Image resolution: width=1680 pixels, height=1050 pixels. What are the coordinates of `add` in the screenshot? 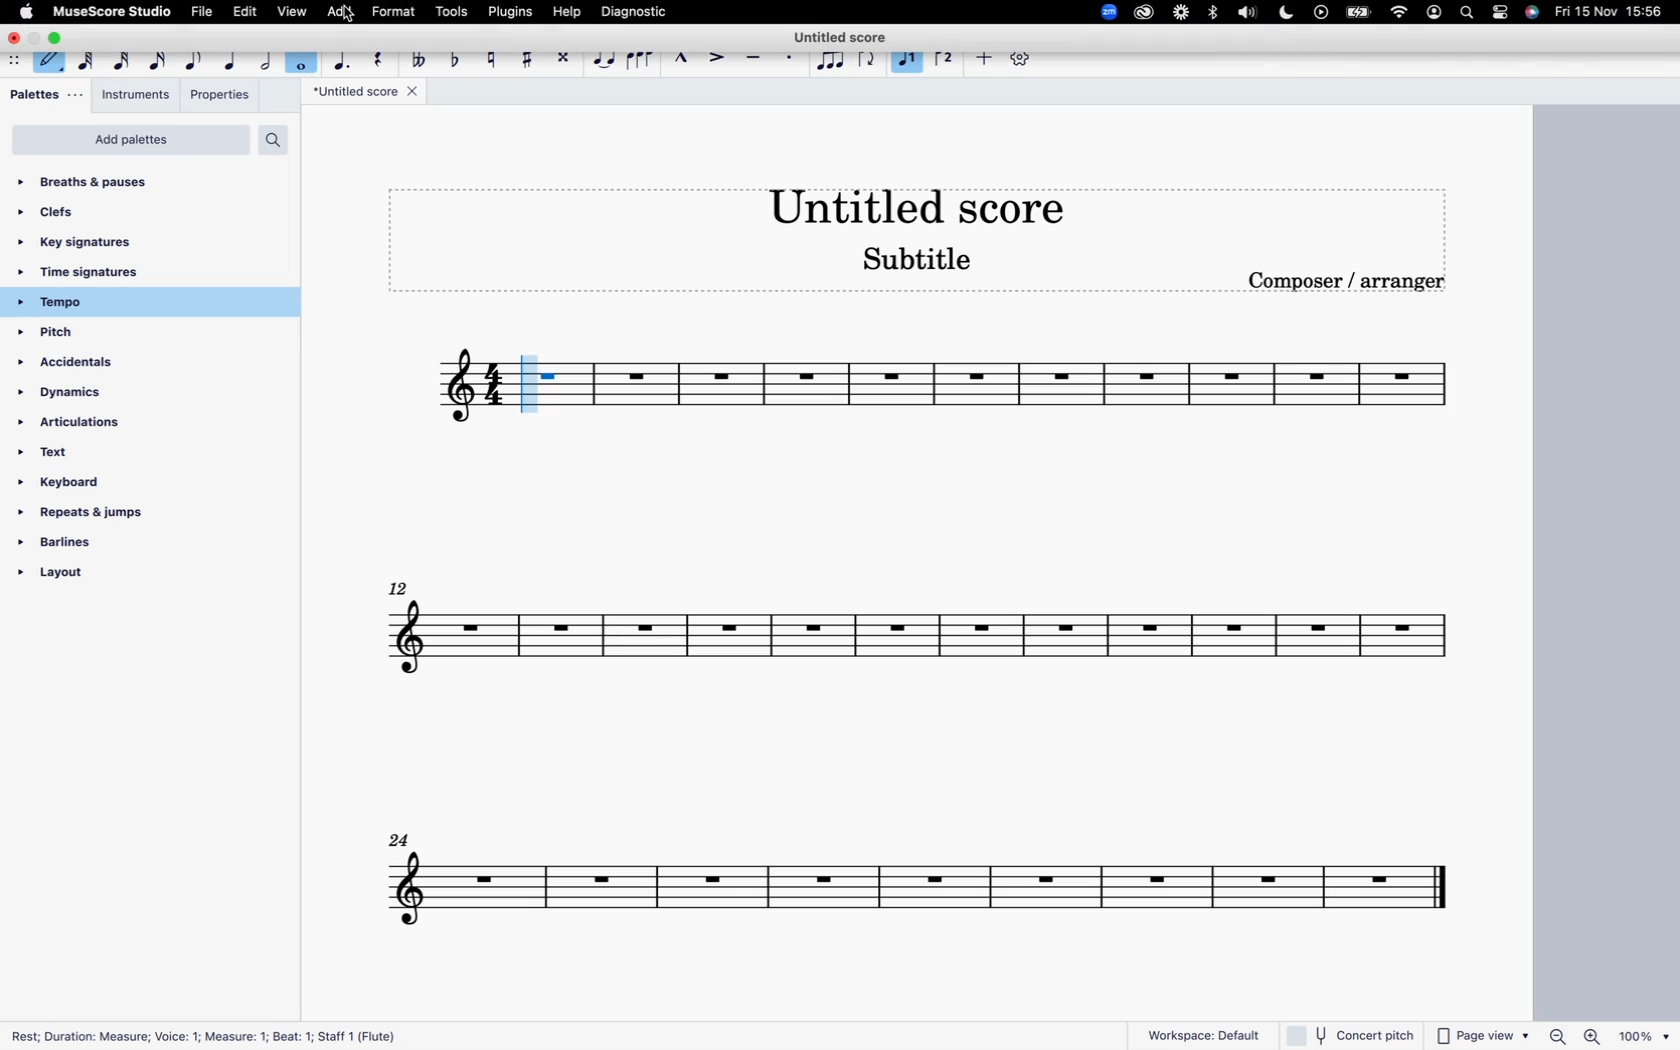 It's located at (335, 11).